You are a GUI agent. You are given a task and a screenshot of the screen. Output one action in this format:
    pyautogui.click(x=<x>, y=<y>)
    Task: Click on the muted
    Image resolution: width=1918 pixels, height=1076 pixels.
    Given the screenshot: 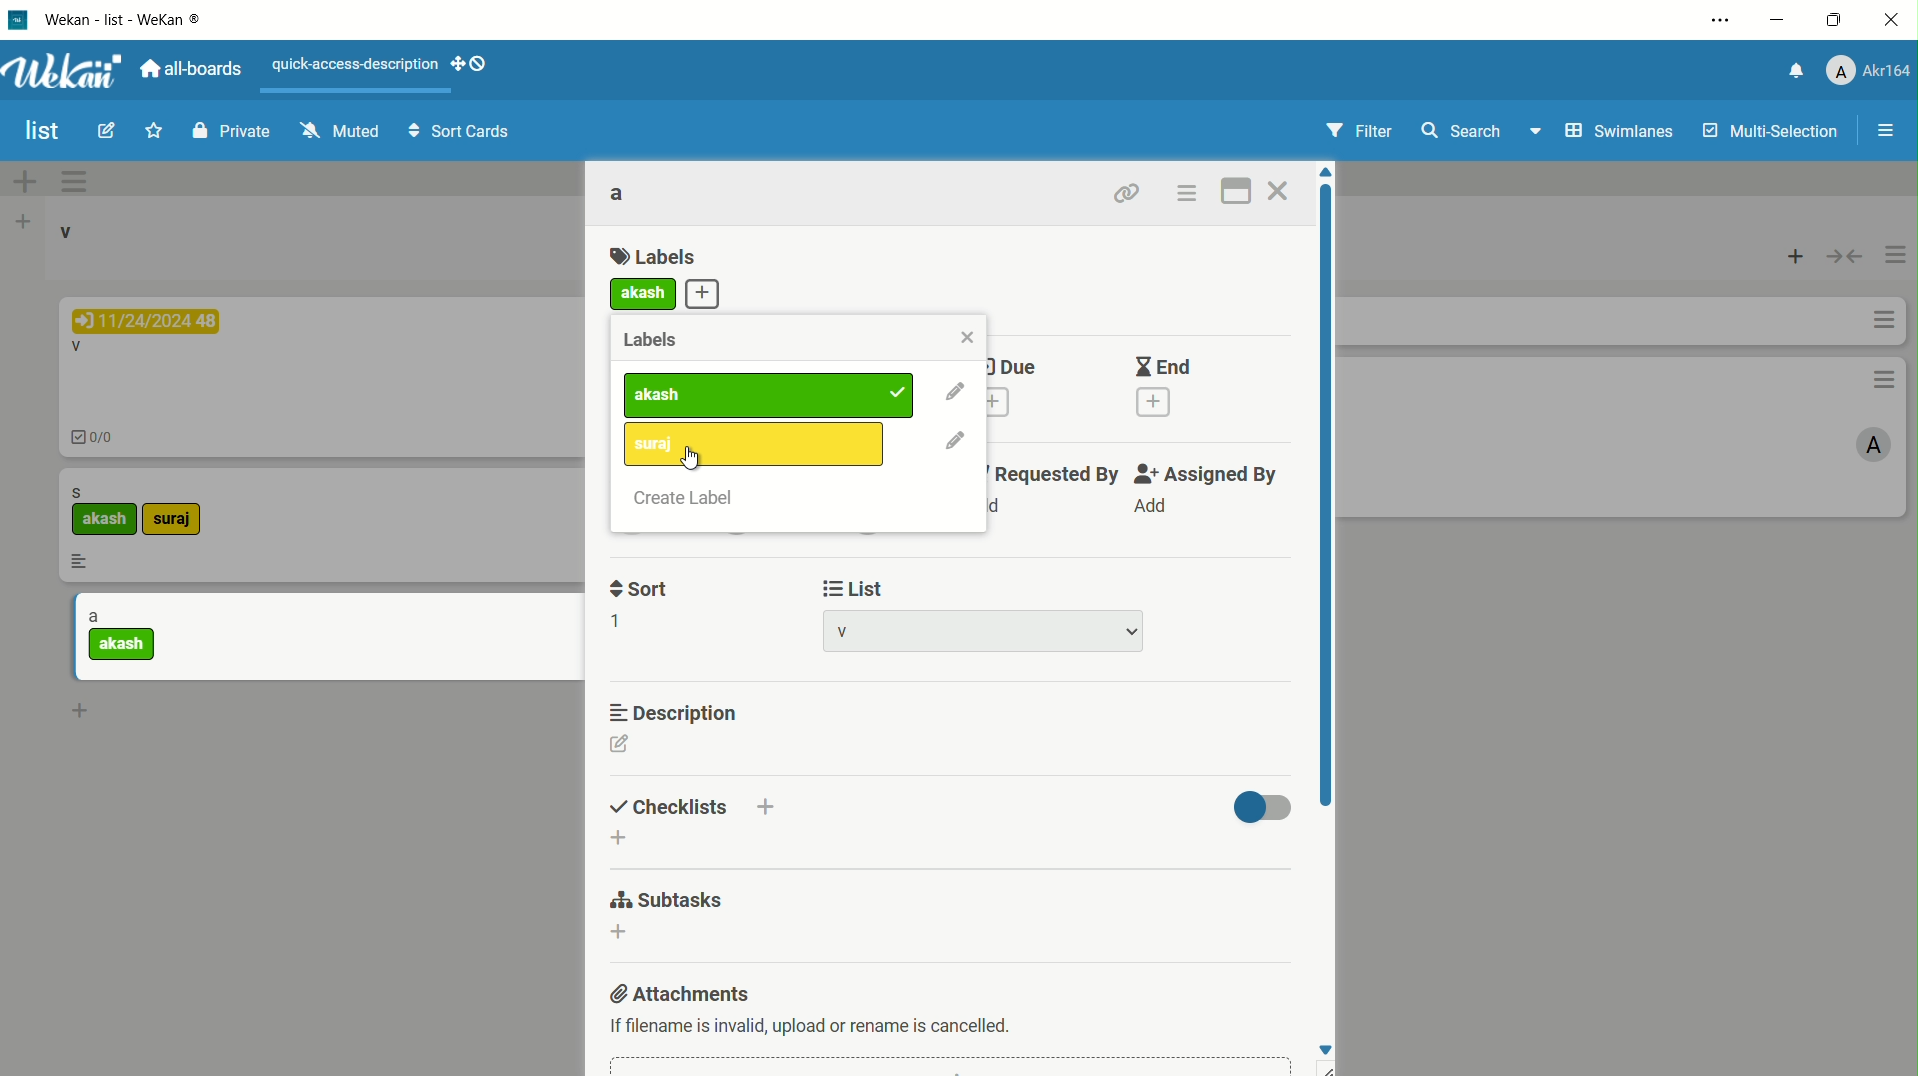 What is the action you would take?
    pyautogui.click(x=338, y=131)
    